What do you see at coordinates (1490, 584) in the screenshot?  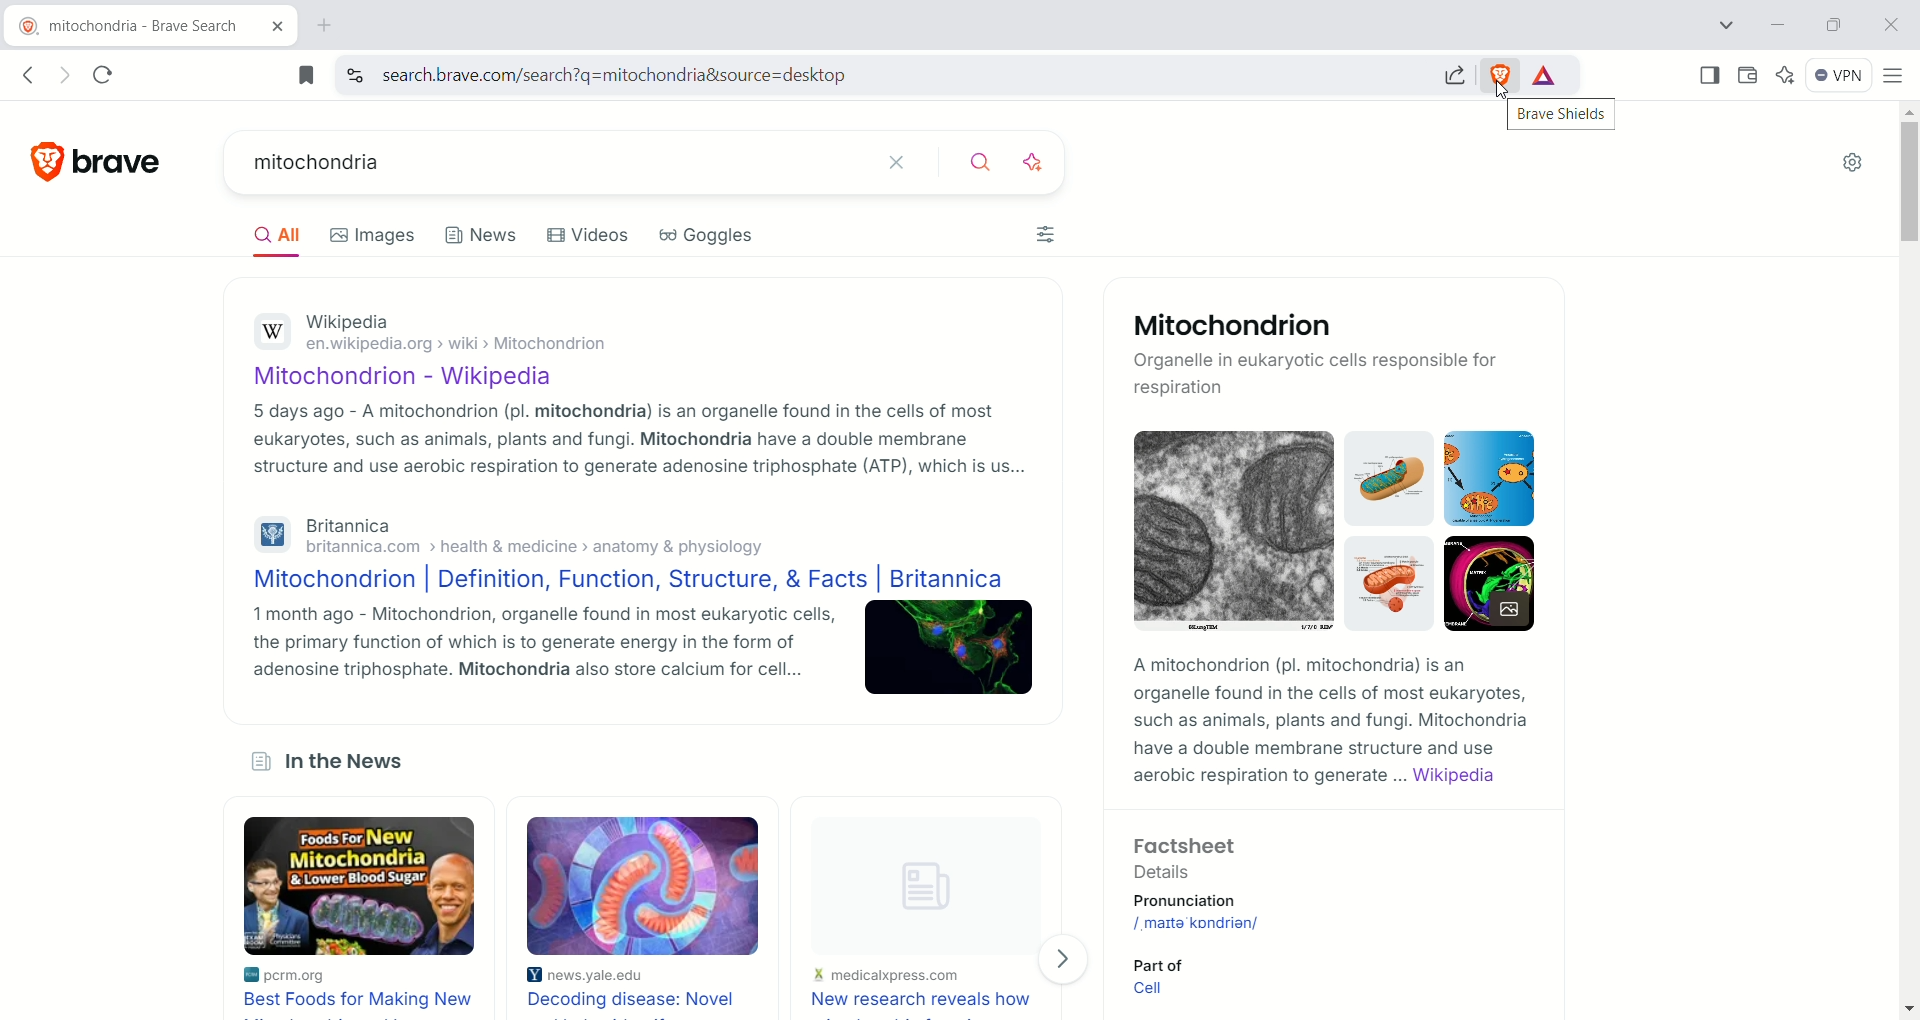 I see `Image` at bounding box center [1490, 584].